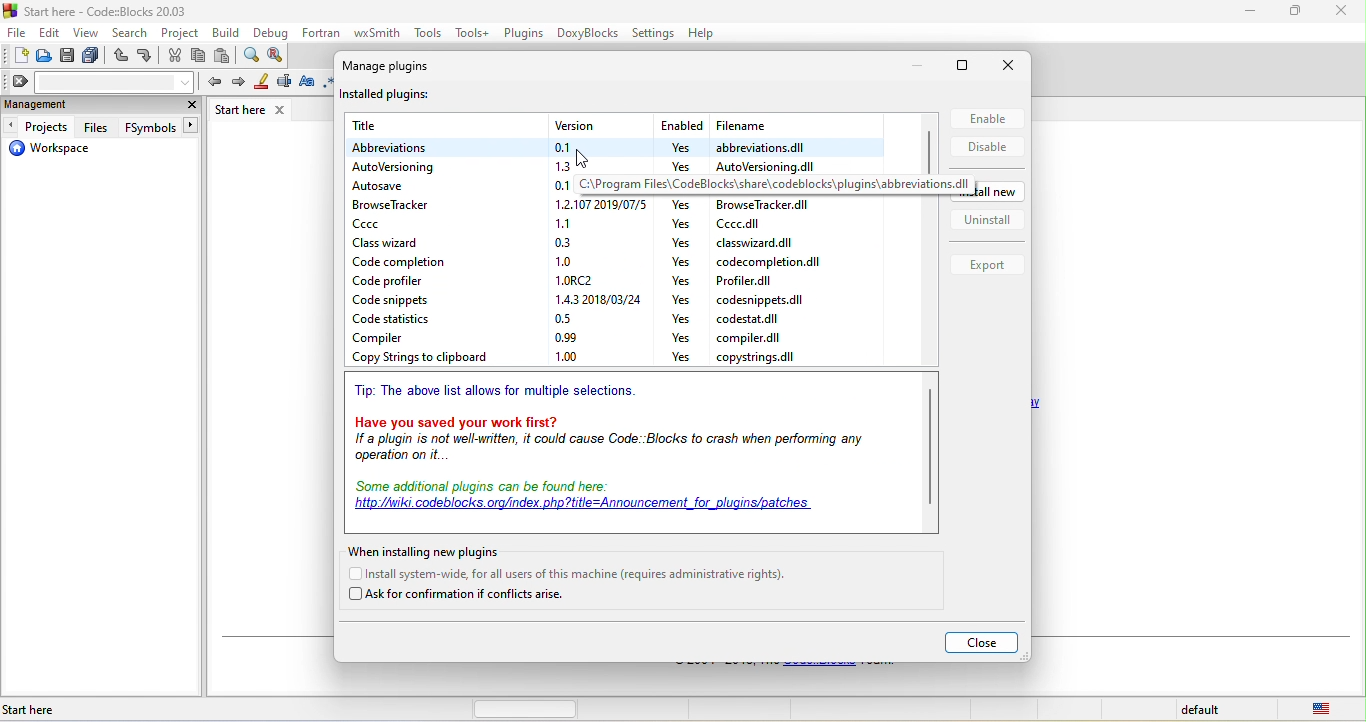 This screenshot has height=722, width=1366. I want to click on redo, so click(144, 56).